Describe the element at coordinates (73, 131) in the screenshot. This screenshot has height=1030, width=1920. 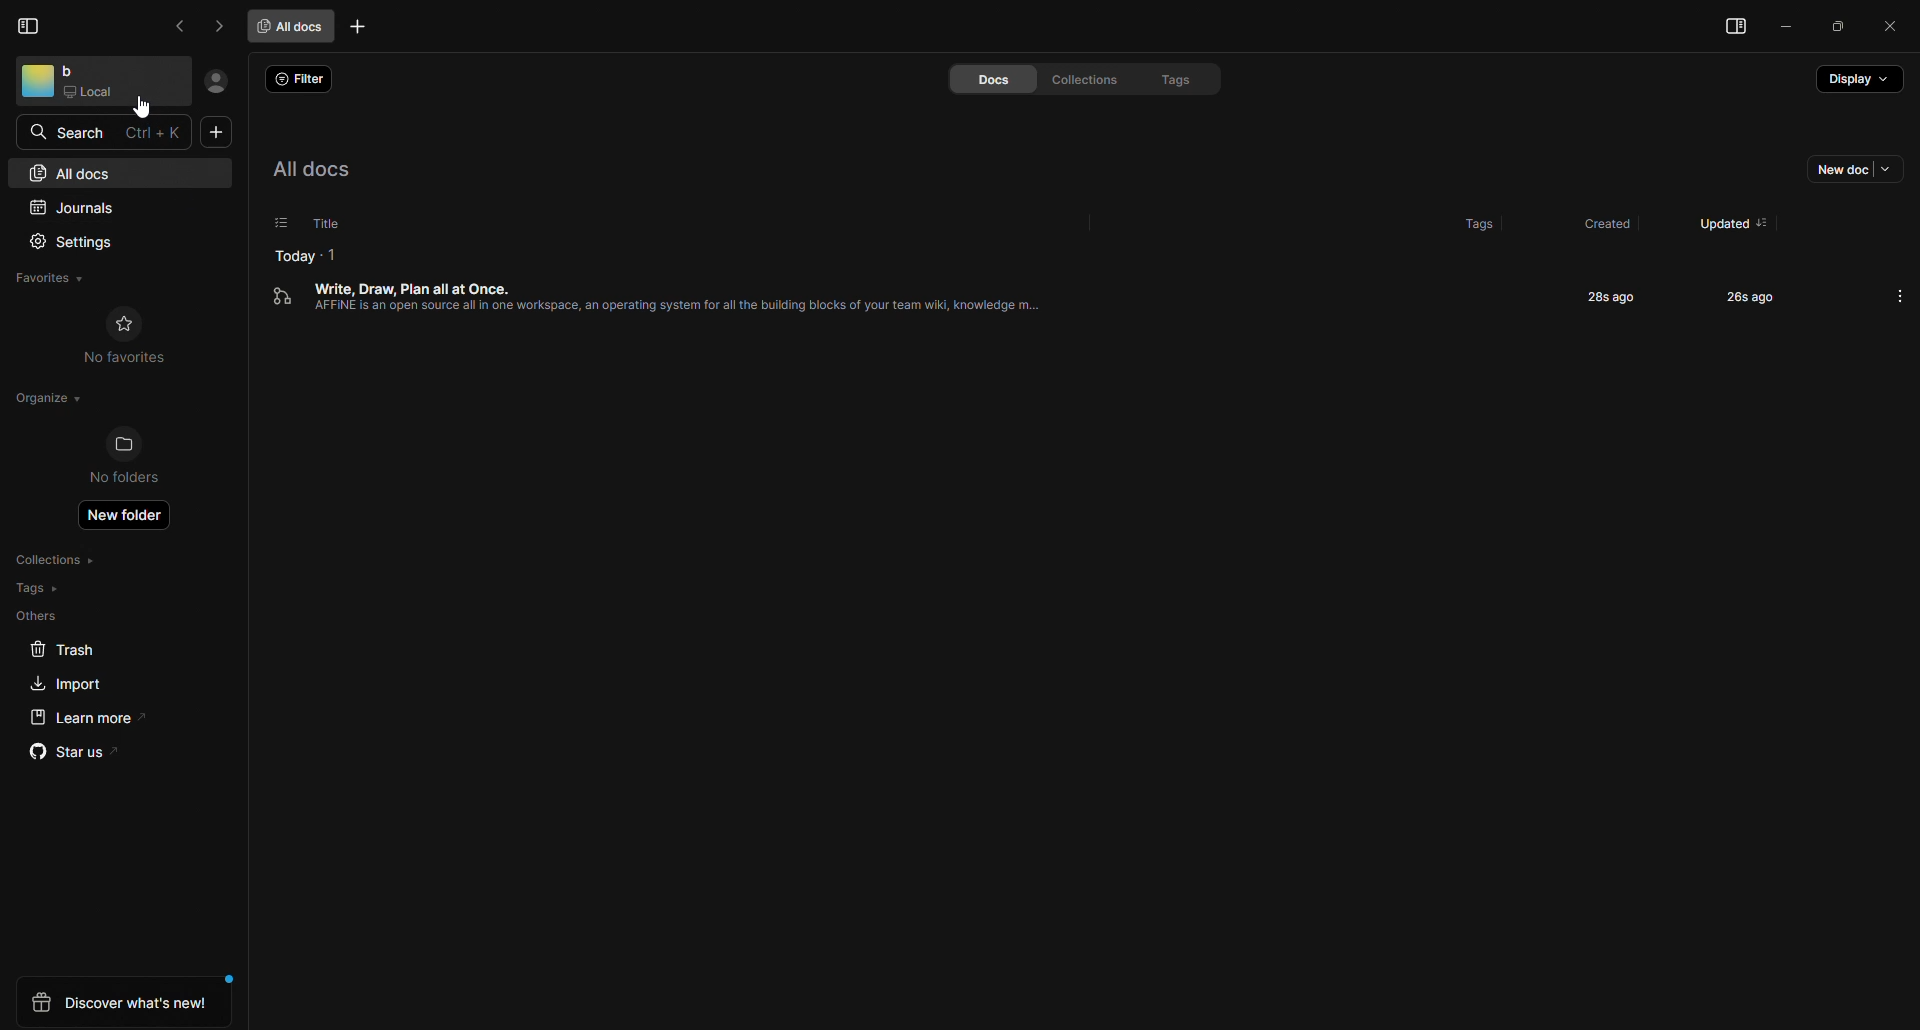
I see `search` at that location.